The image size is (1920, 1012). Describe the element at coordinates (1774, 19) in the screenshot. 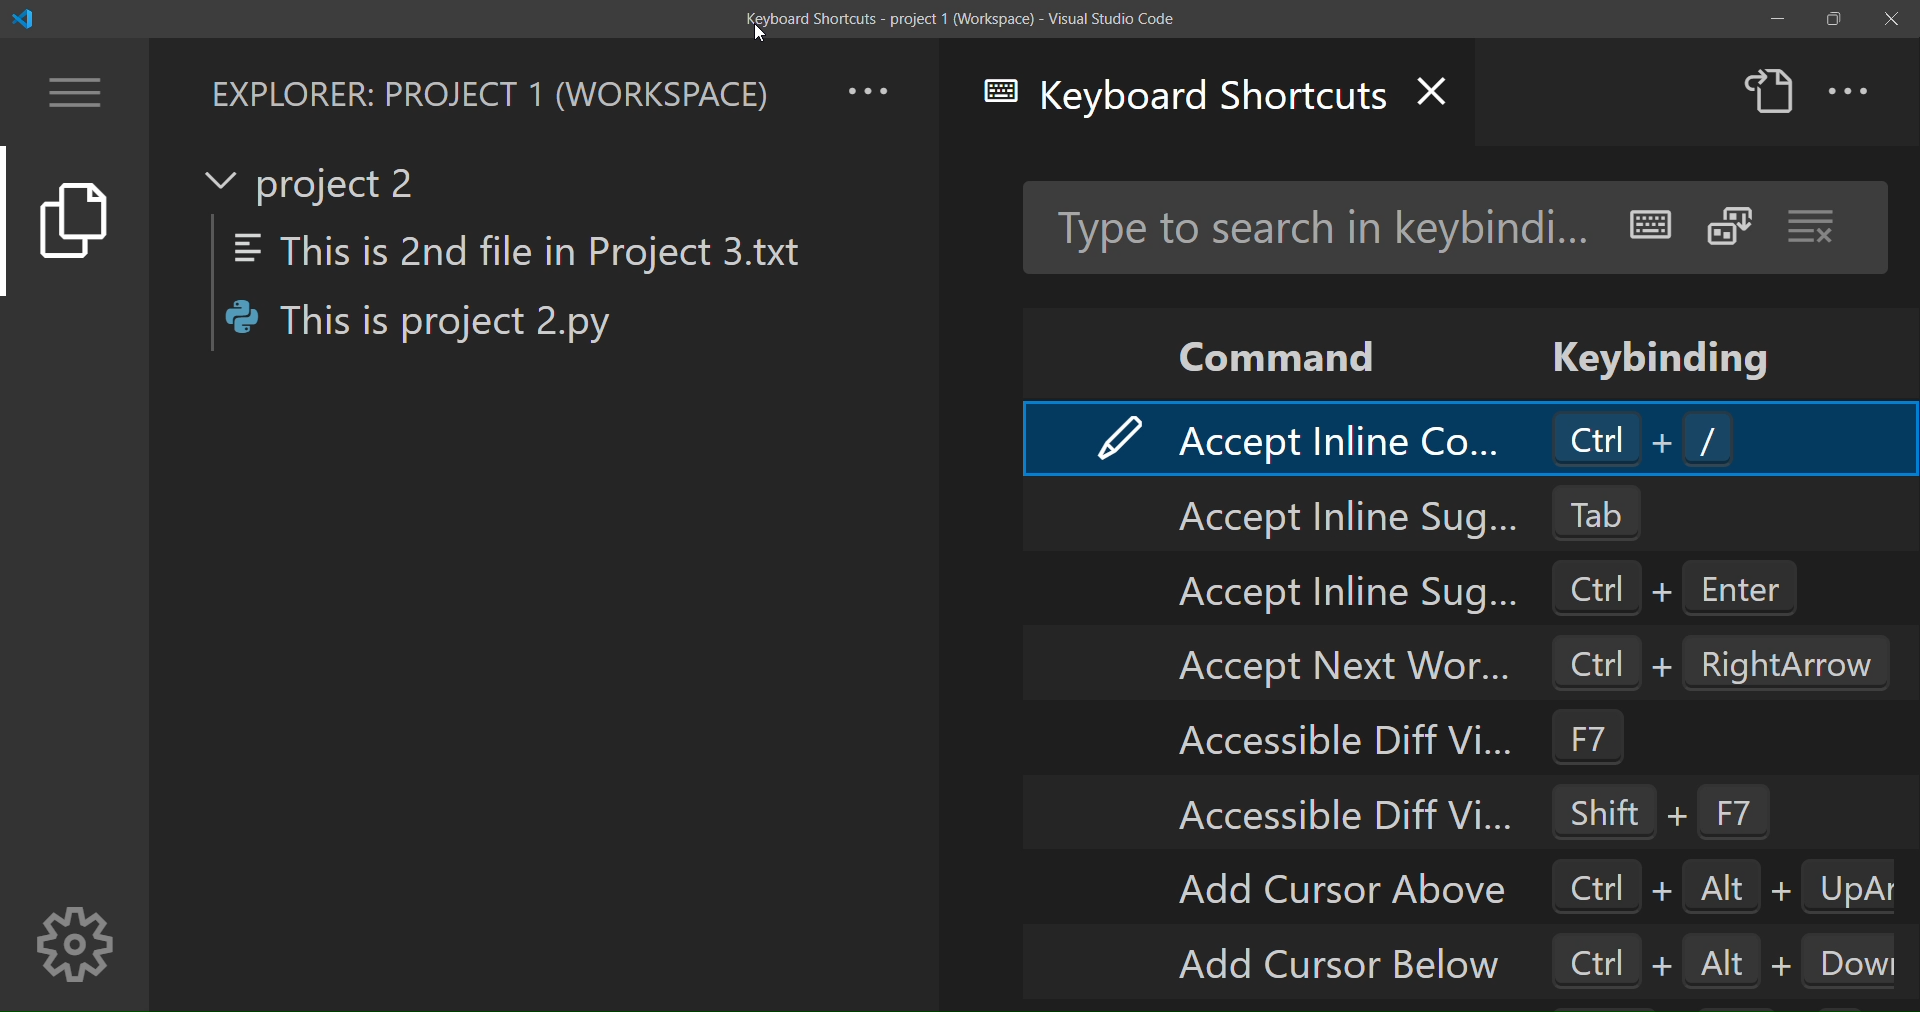

I see `minimize` at that location.